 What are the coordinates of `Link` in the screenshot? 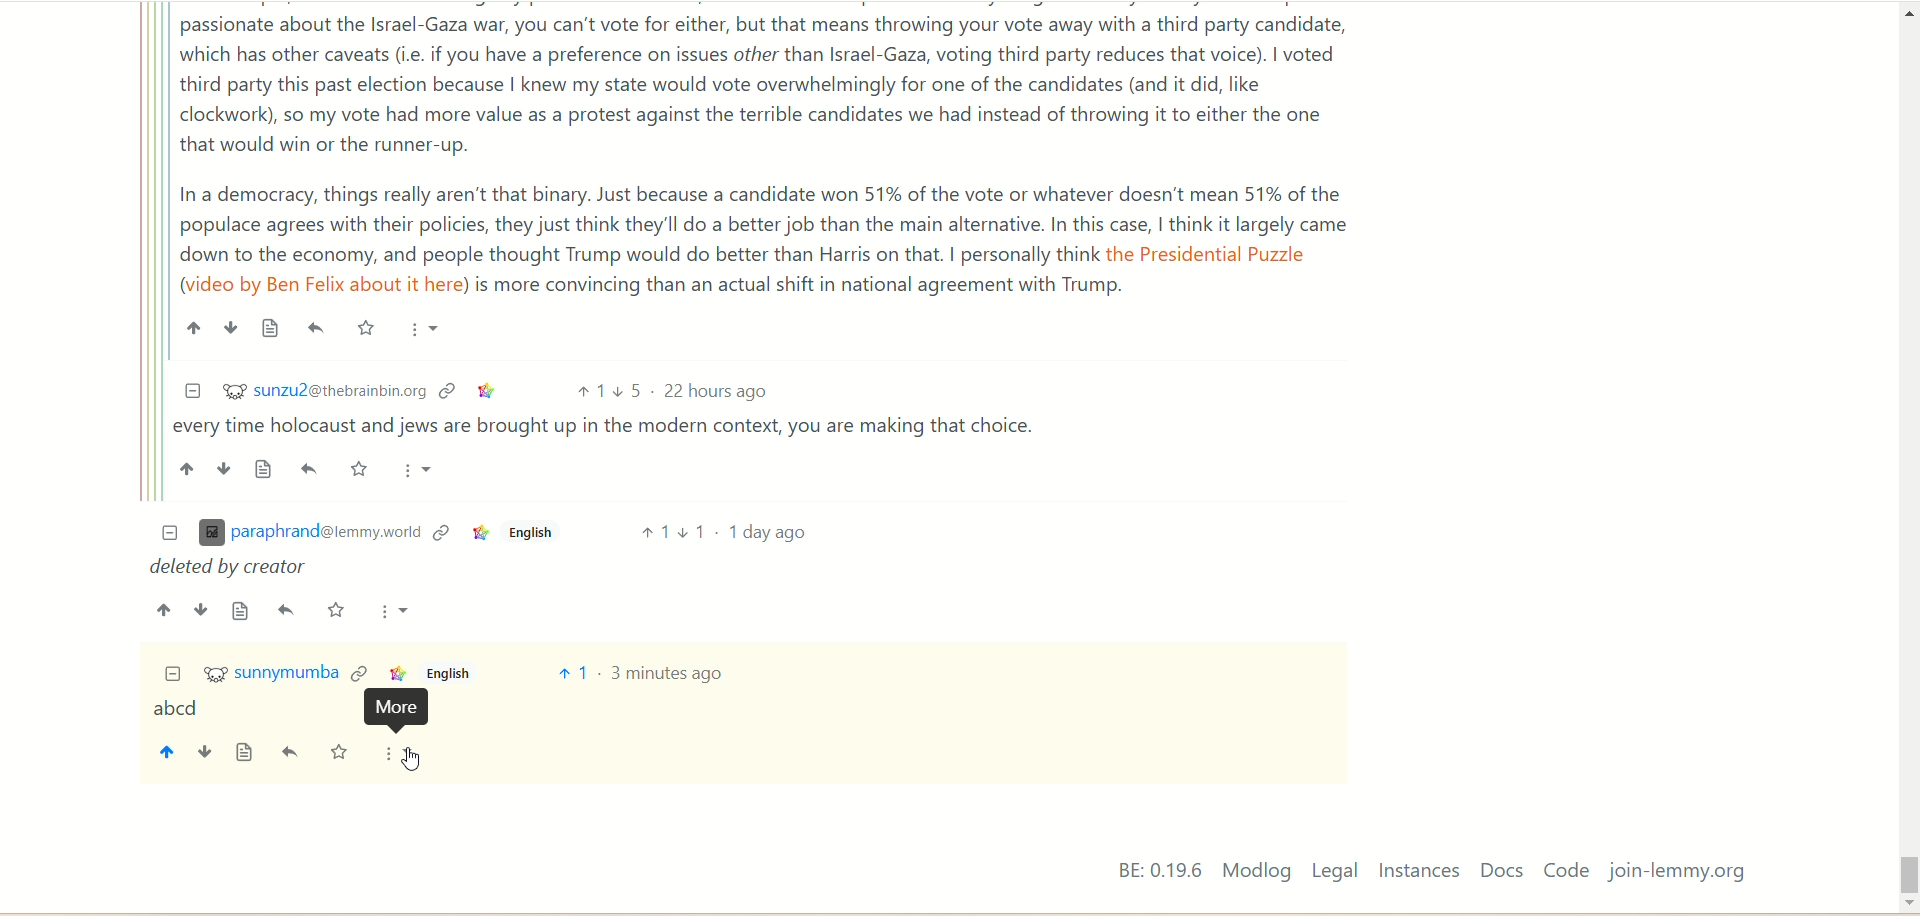 It's located at (488, 392).